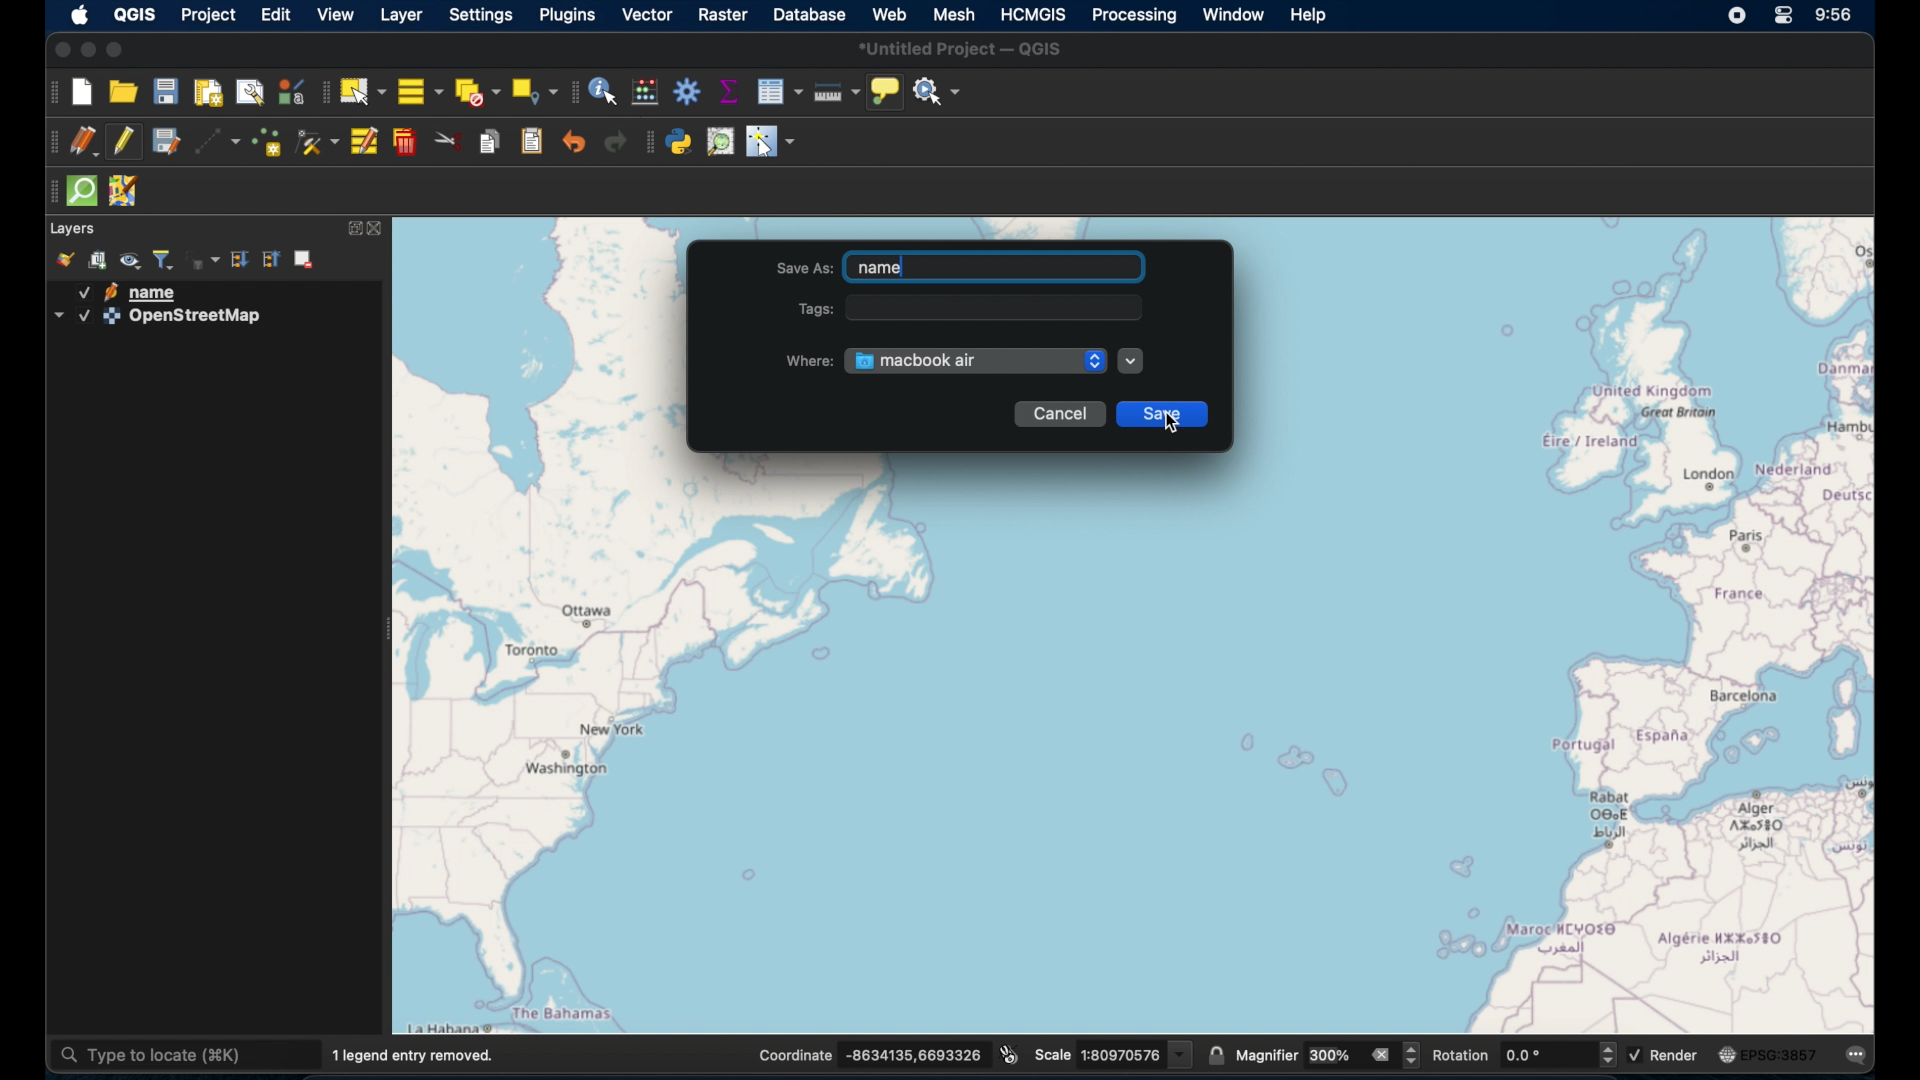  Describe the element at coordinates (74, 229) in the screenshot. I see `layer` at that location.